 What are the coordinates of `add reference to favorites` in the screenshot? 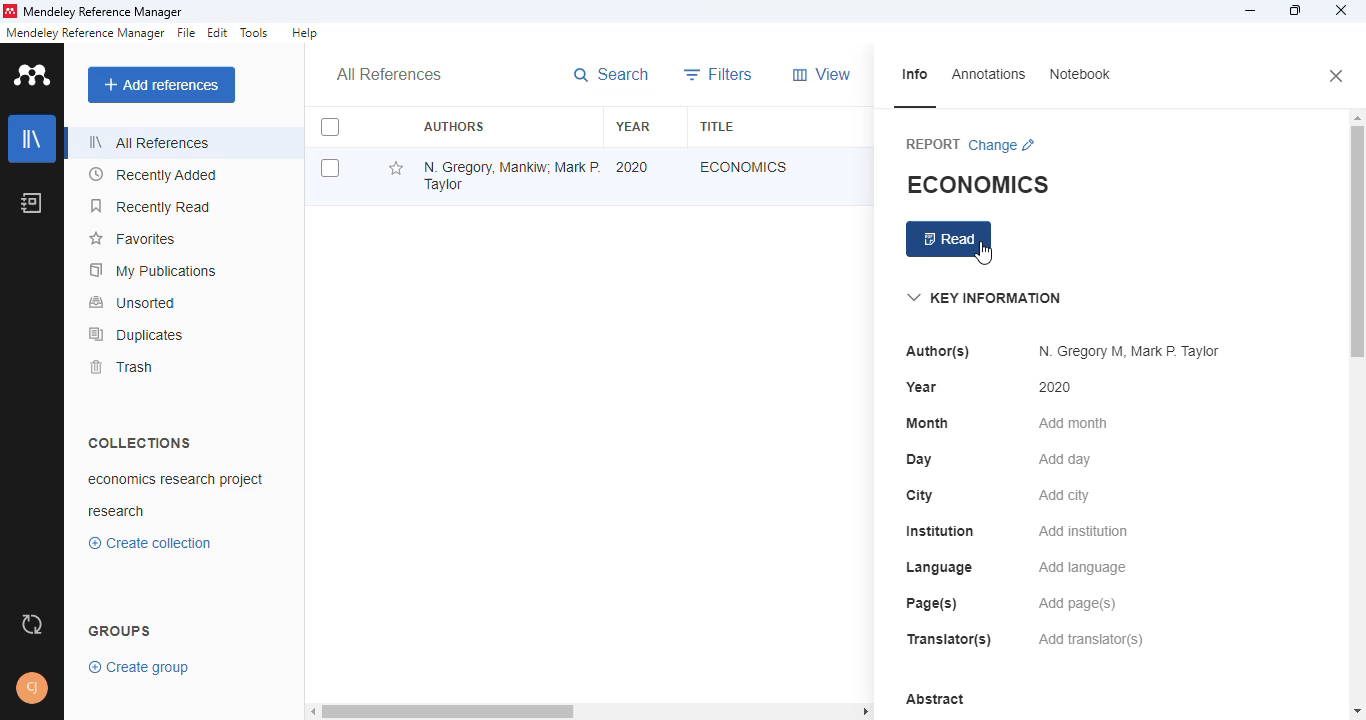 It's located at (398, 168).